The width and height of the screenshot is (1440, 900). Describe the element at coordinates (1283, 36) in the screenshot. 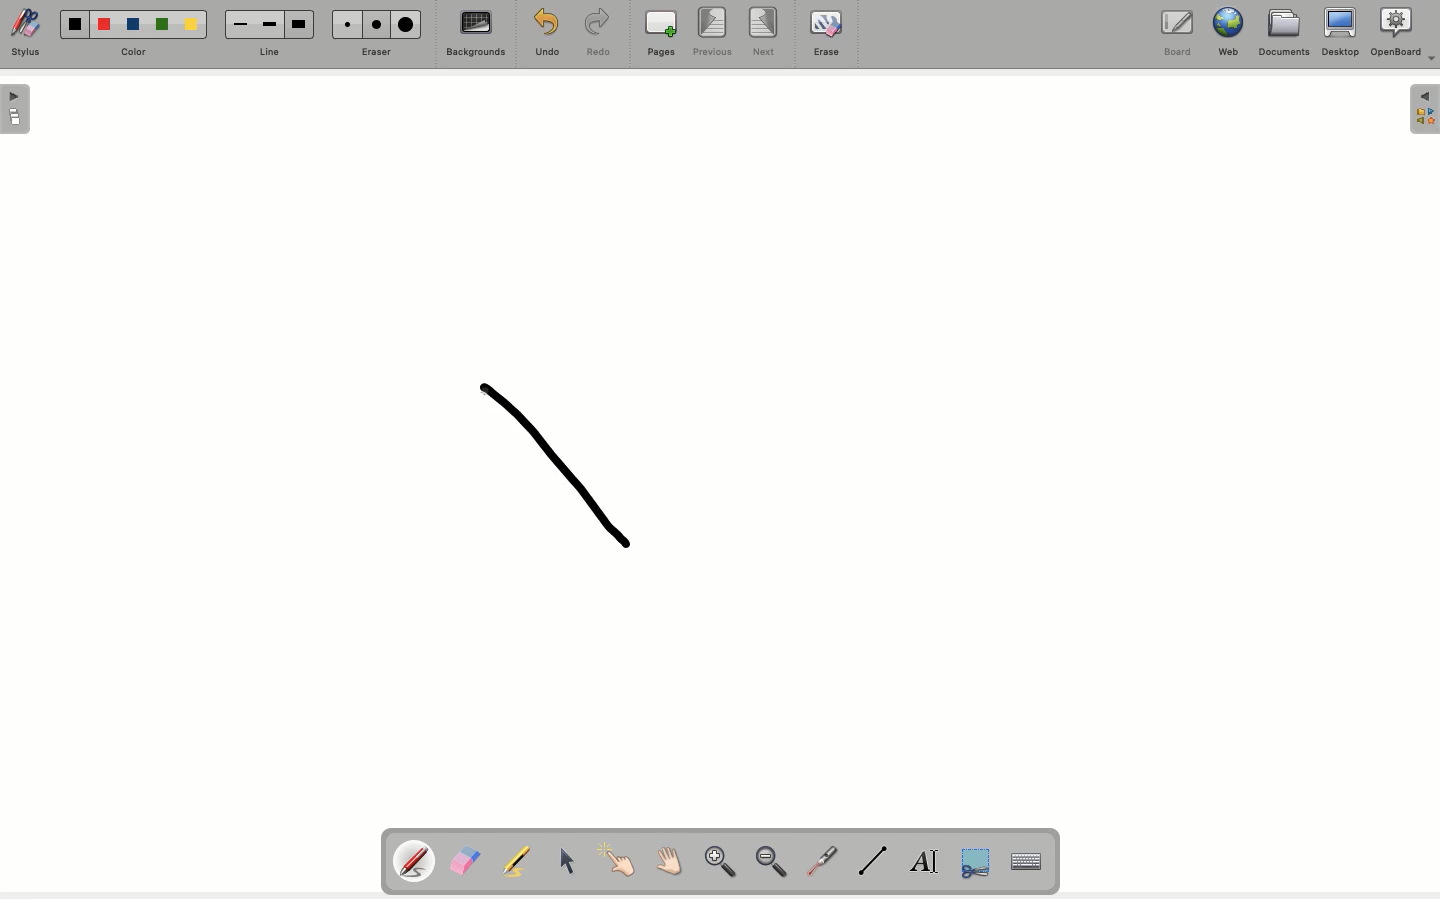

I see `Documents` at that location.